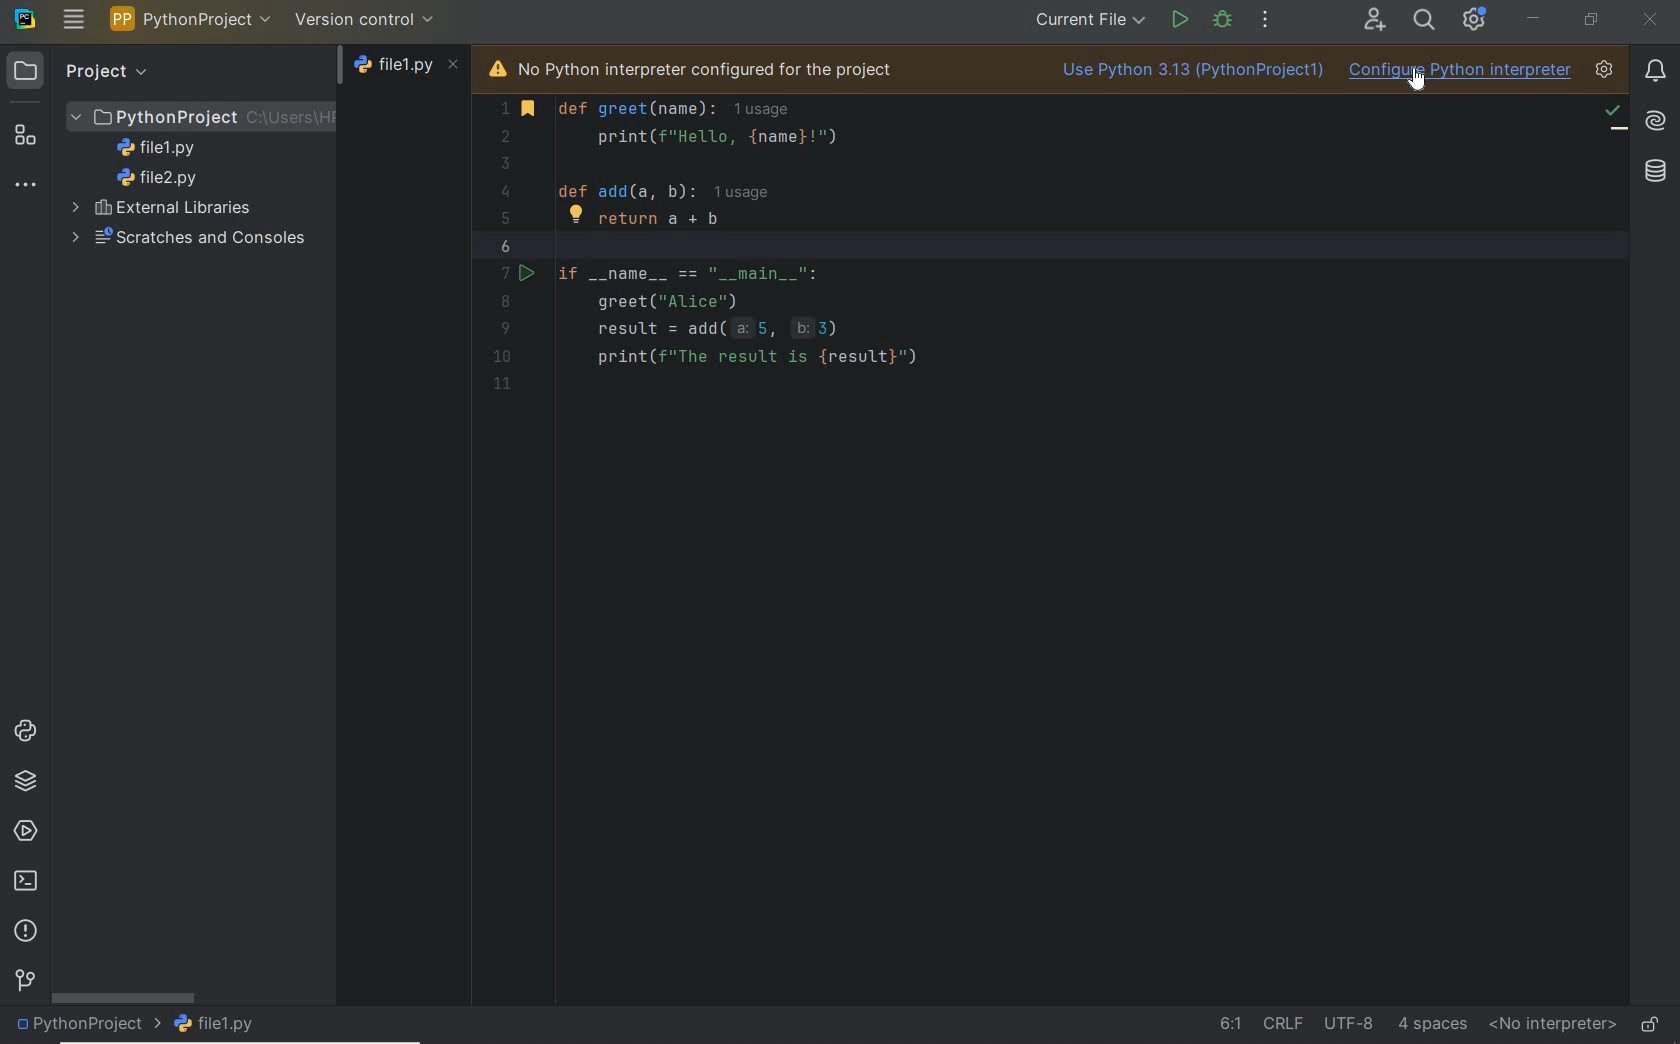 This screenshot has width=1680, height=1044. Describe the element at coordinates (1475, 22) in the screenshot. I see `Ide and Project Settings` at that location.